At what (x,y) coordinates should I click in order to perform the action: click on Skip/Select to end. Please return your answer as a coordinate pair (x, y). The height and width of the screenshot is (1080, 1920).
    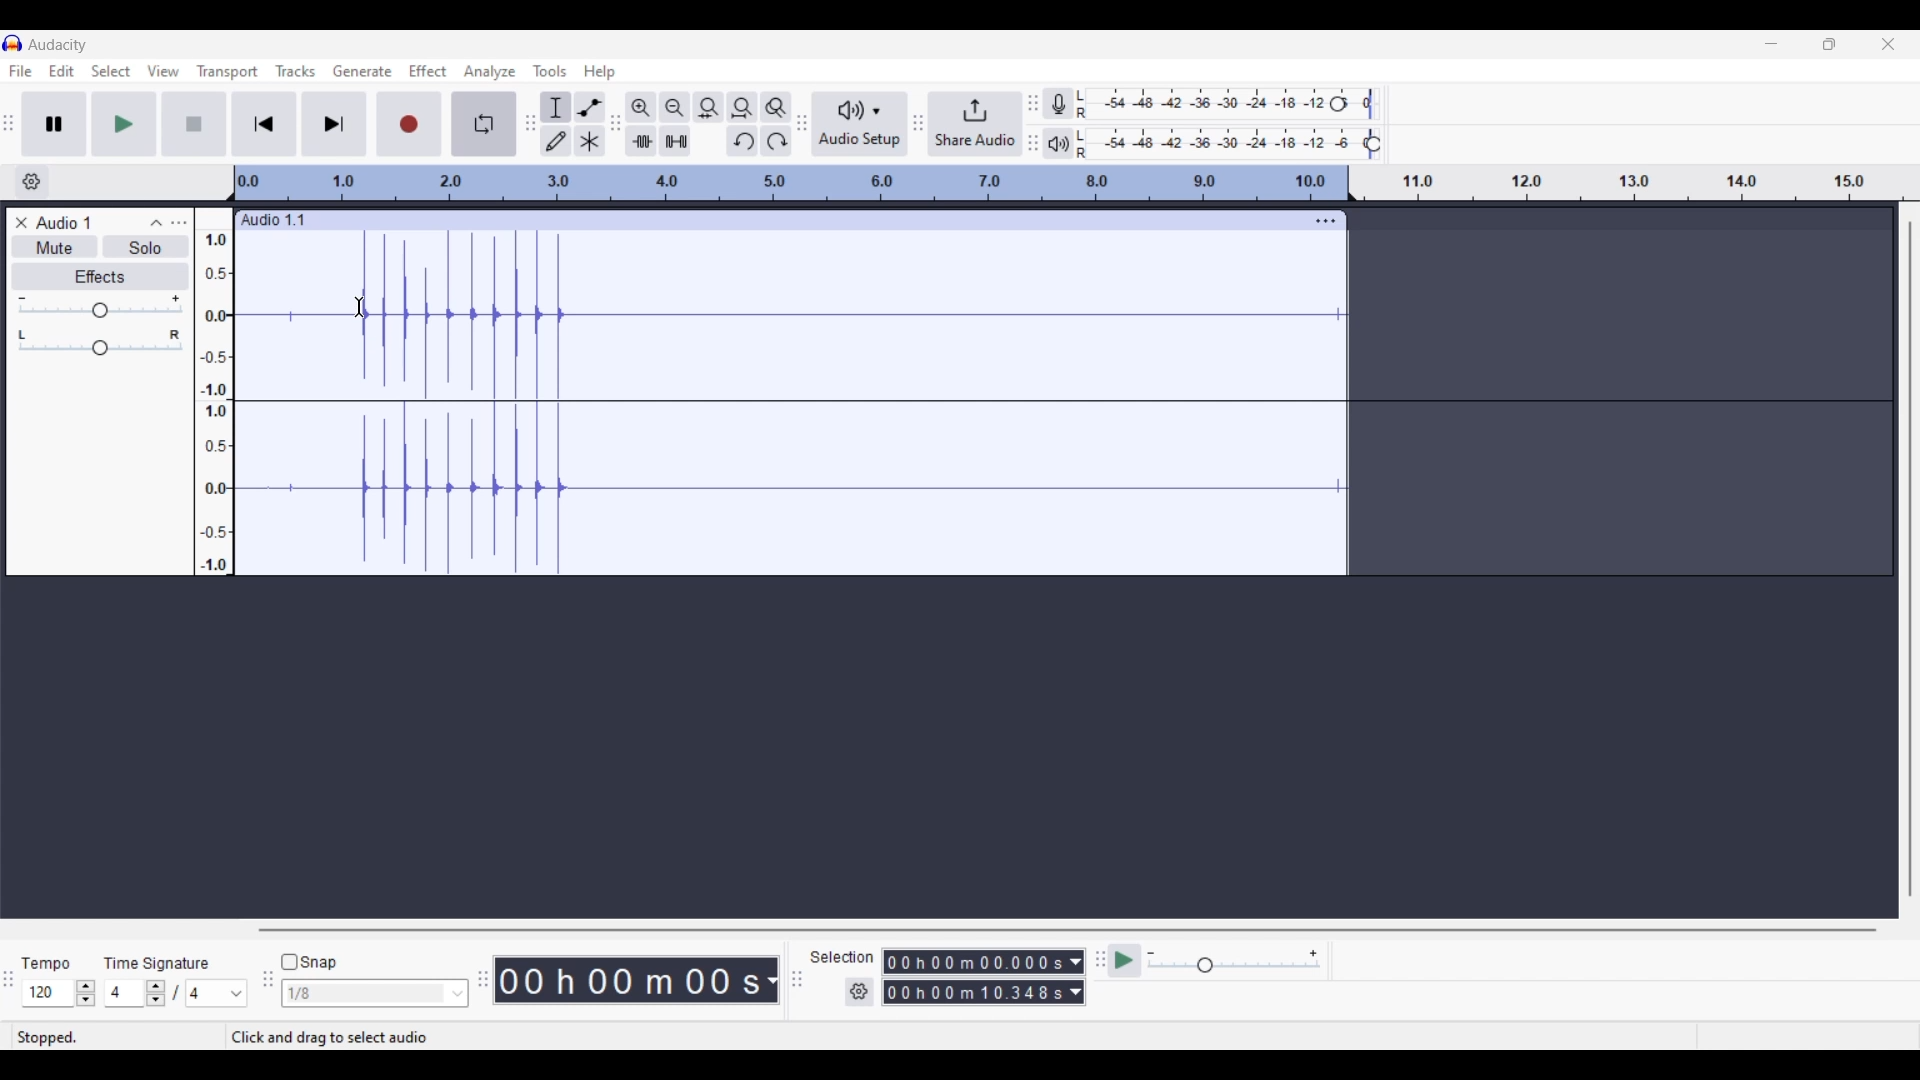
    Looking at the image, I should click on (334, 123).